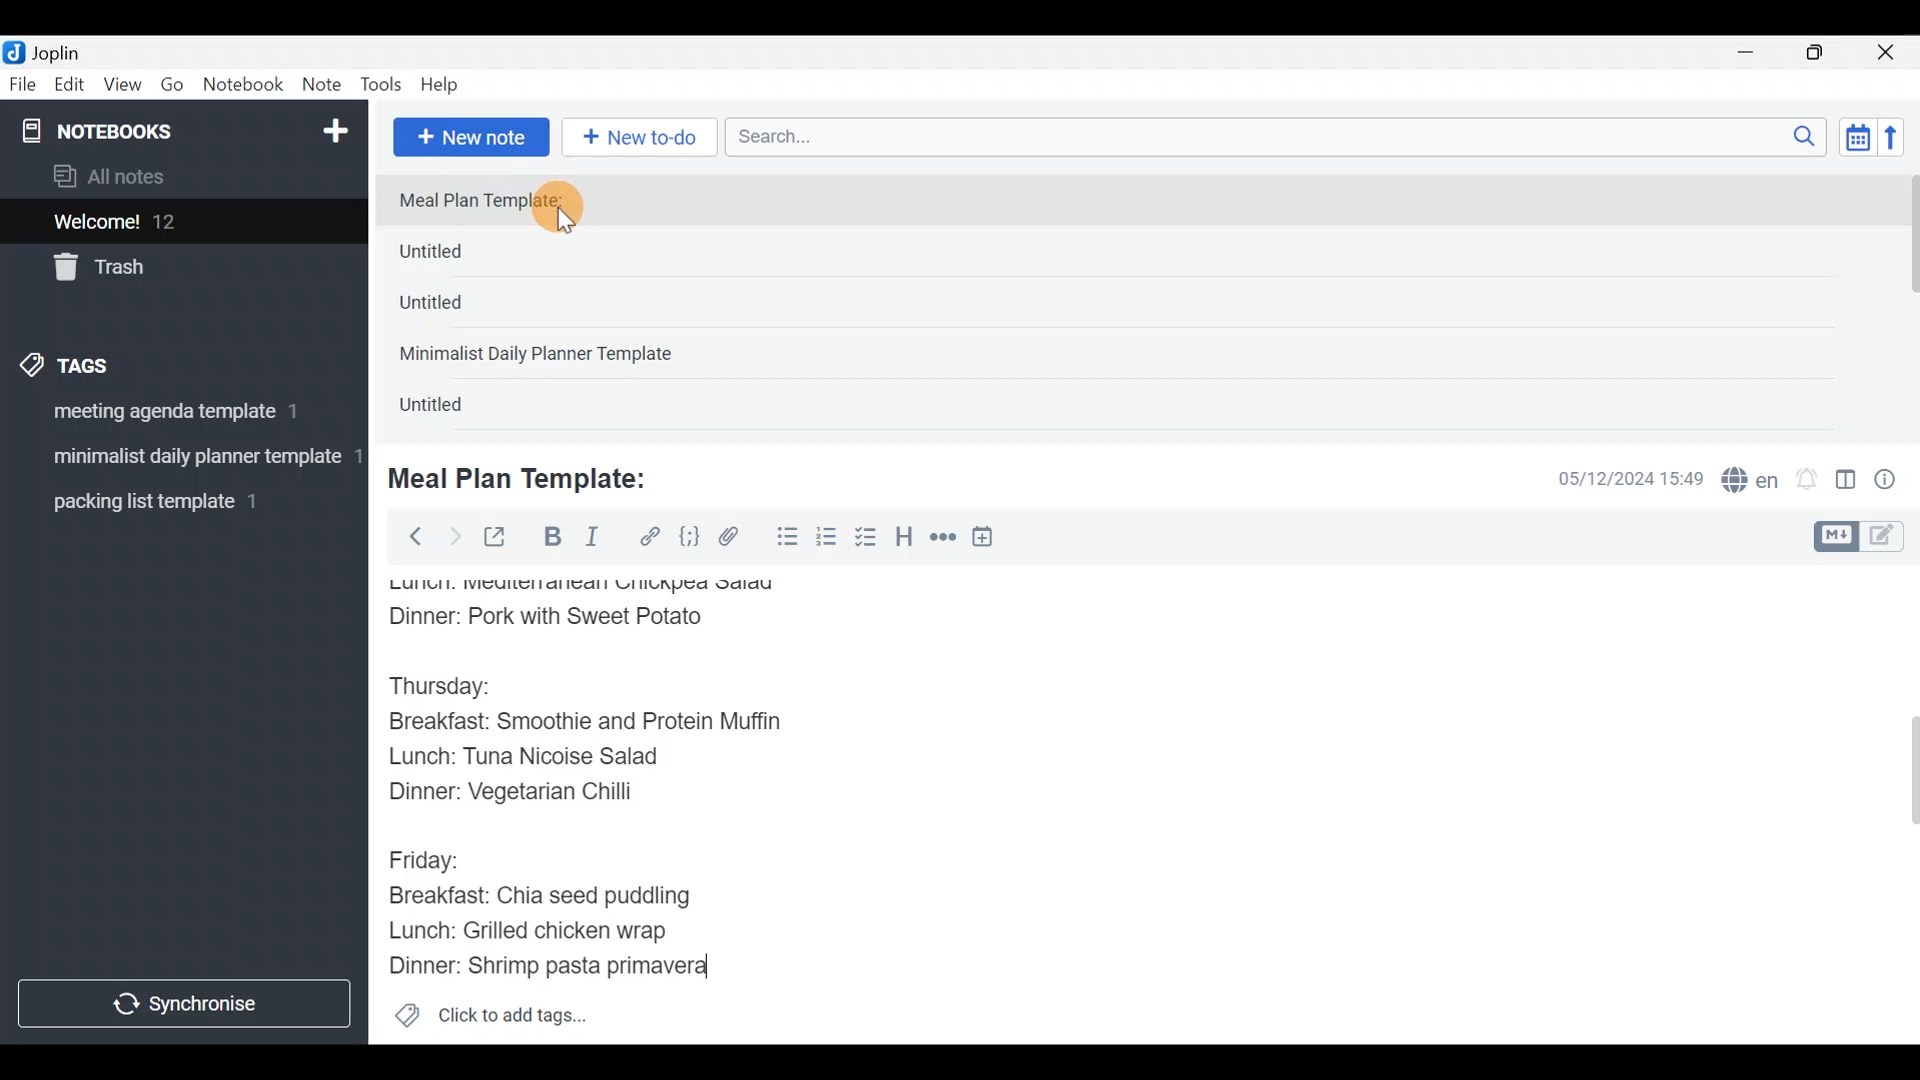 This screenshot has height=1080, width=1920. I want to click on Welcome!, so click(181, 223).